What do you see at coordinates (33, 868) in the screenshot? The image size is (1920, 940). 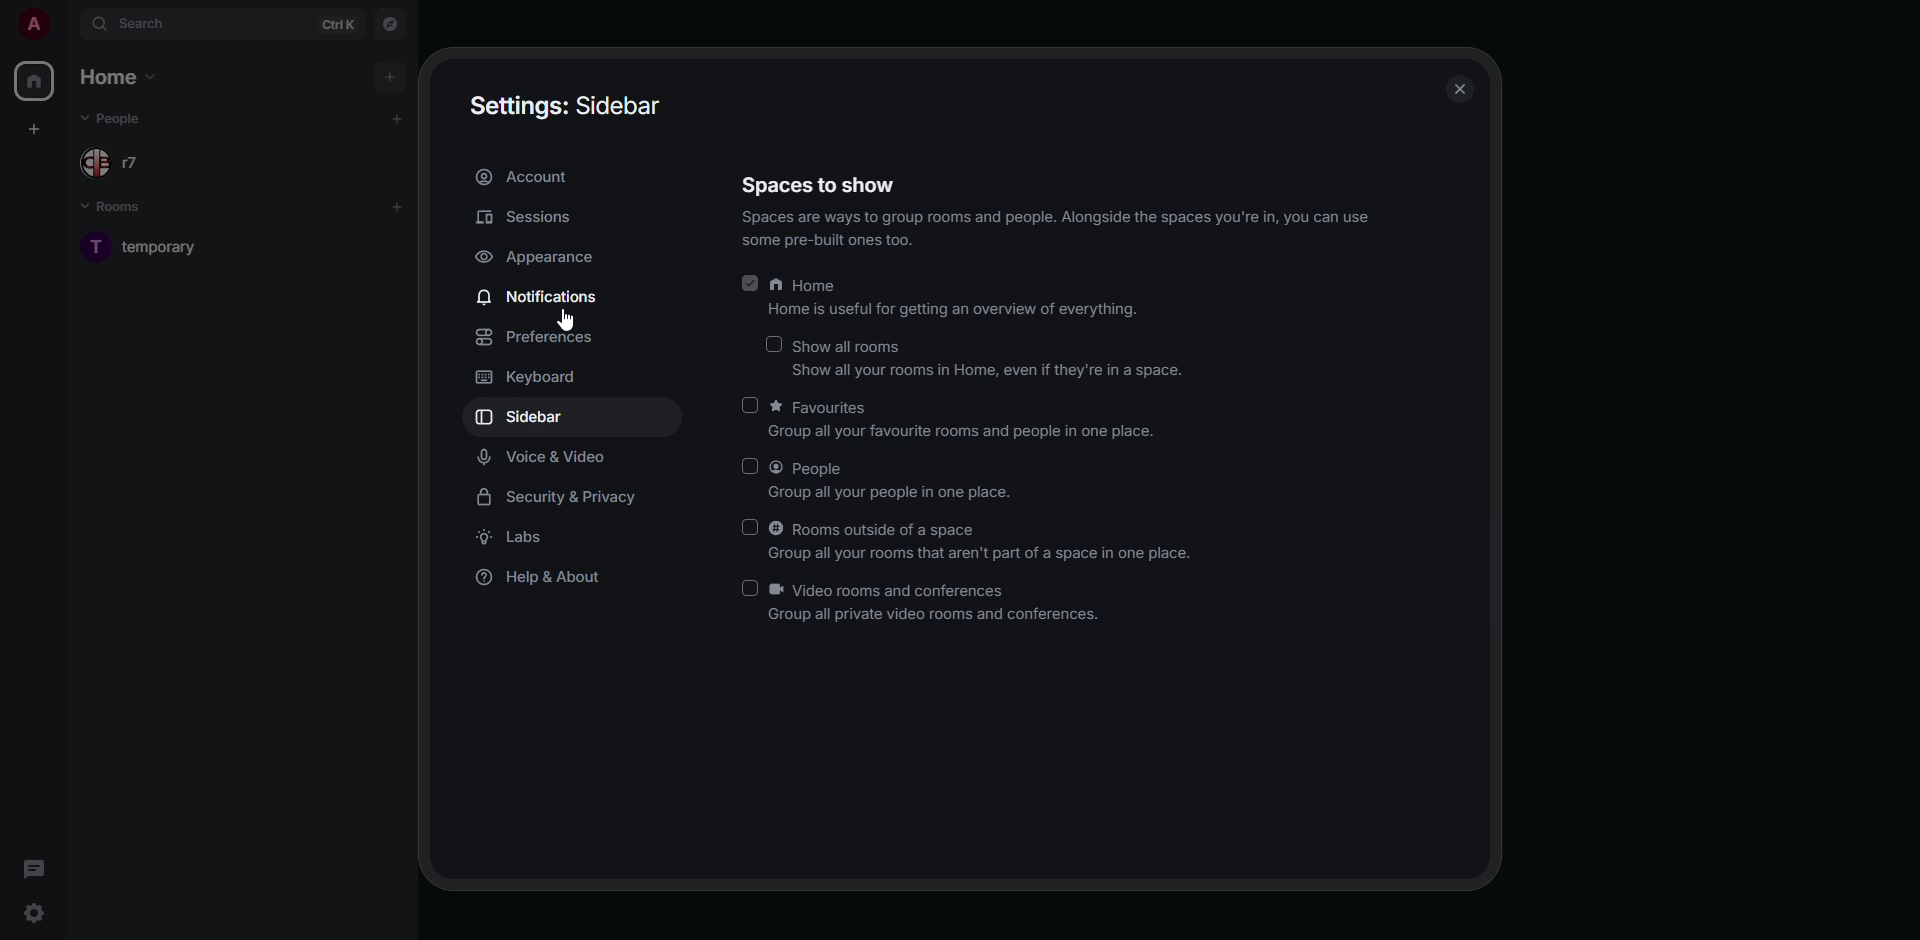 I see `threads` at bounding box center [33, 868].